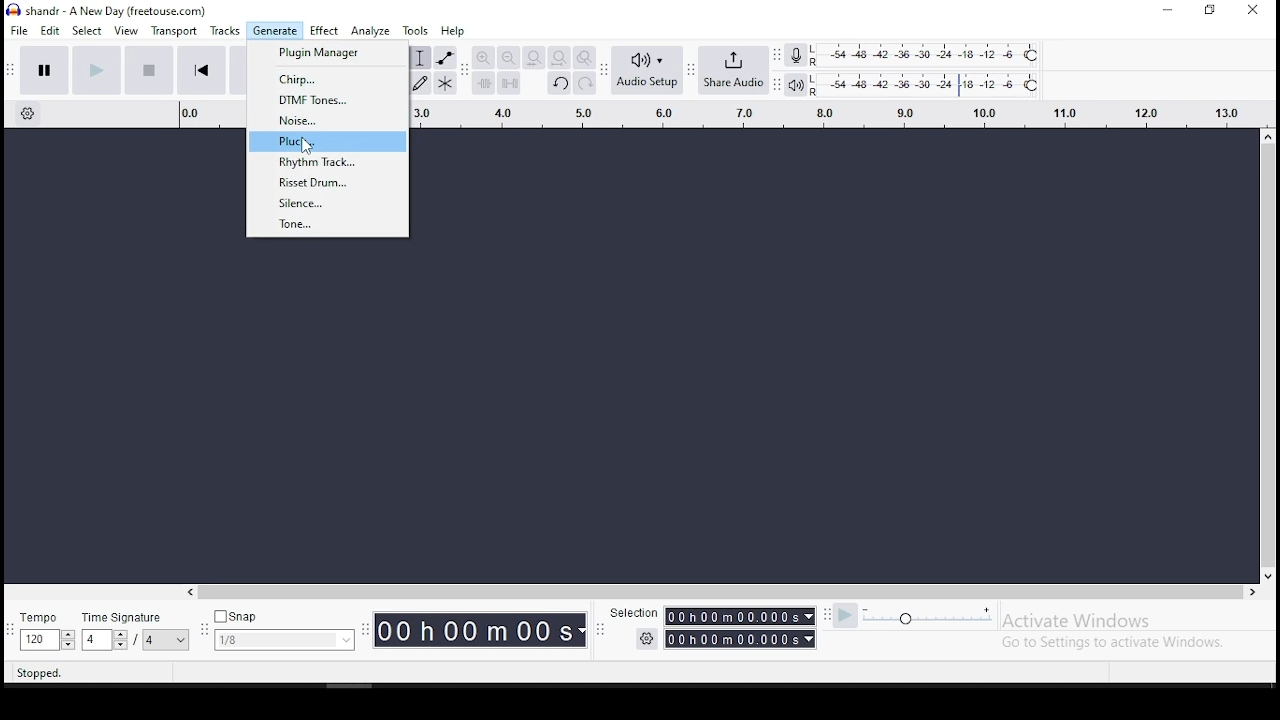 The height and width of the screenshot is (720, 1280). I want to click on skip to start, so click(201, 71).